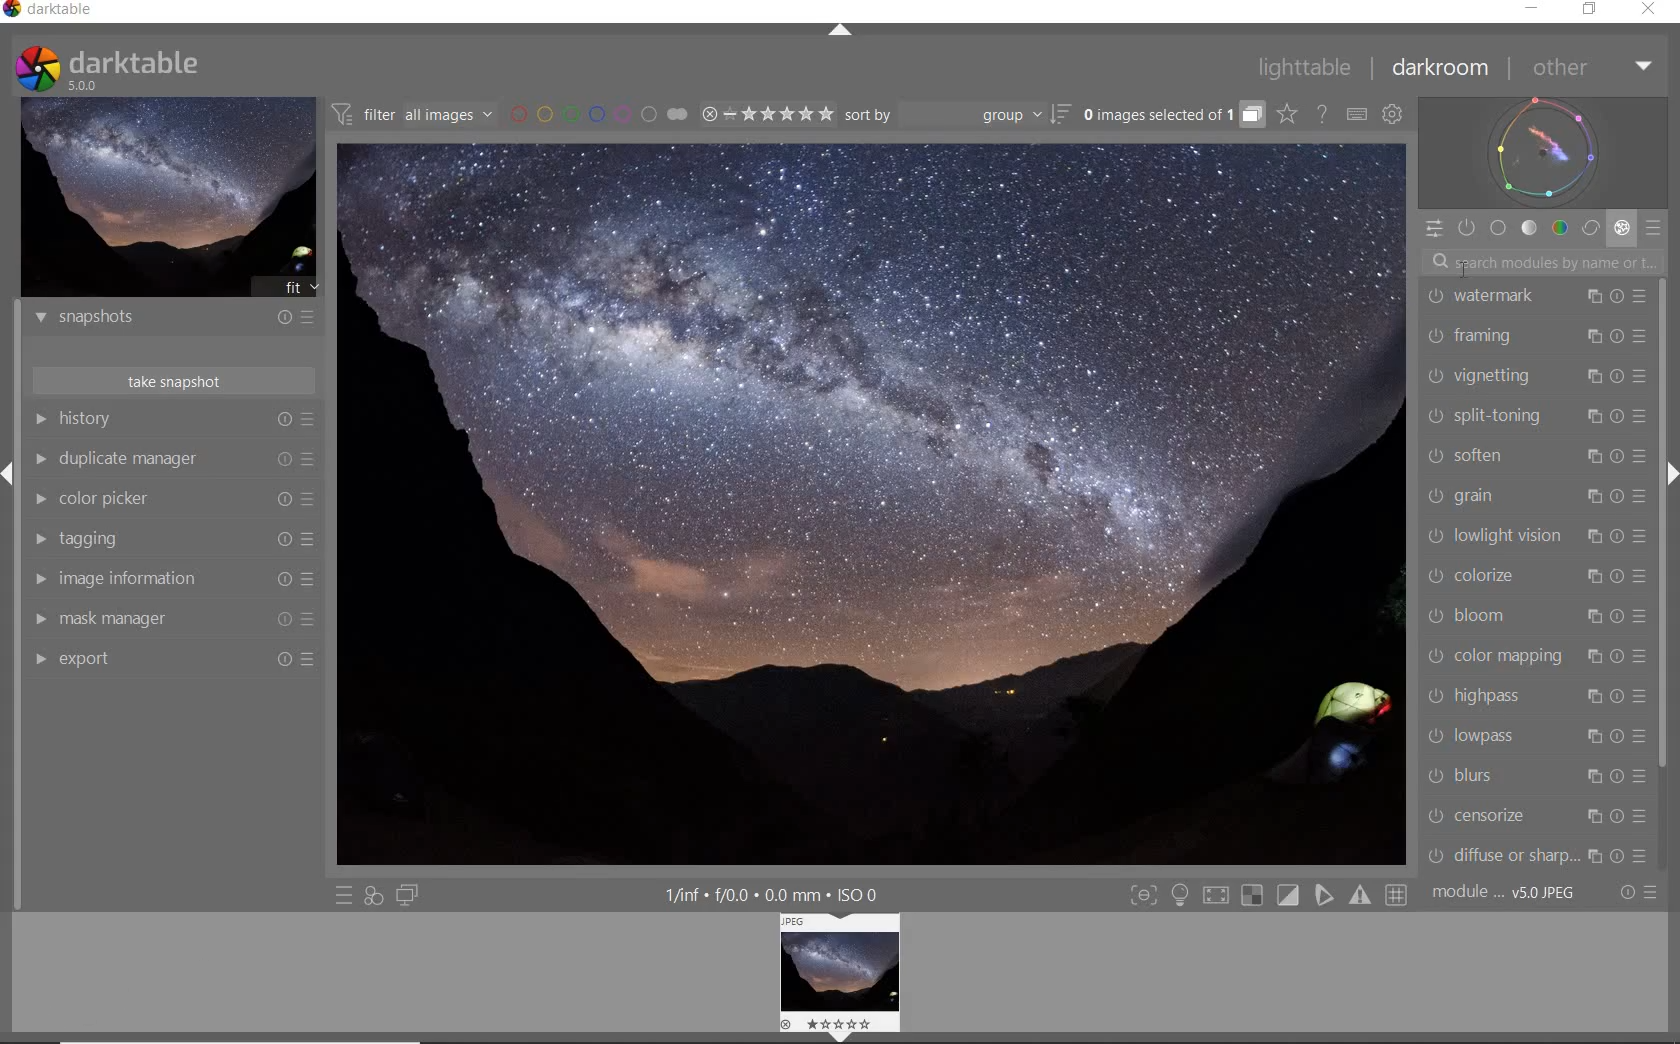 Image resolution: width=1680 pixels, height=1044 pixels. Describe the element at coordinates (412, 114) in the screenshot. I see `FILTER IMAGES BASED ON THEIR MODULE ORDER` at that location.